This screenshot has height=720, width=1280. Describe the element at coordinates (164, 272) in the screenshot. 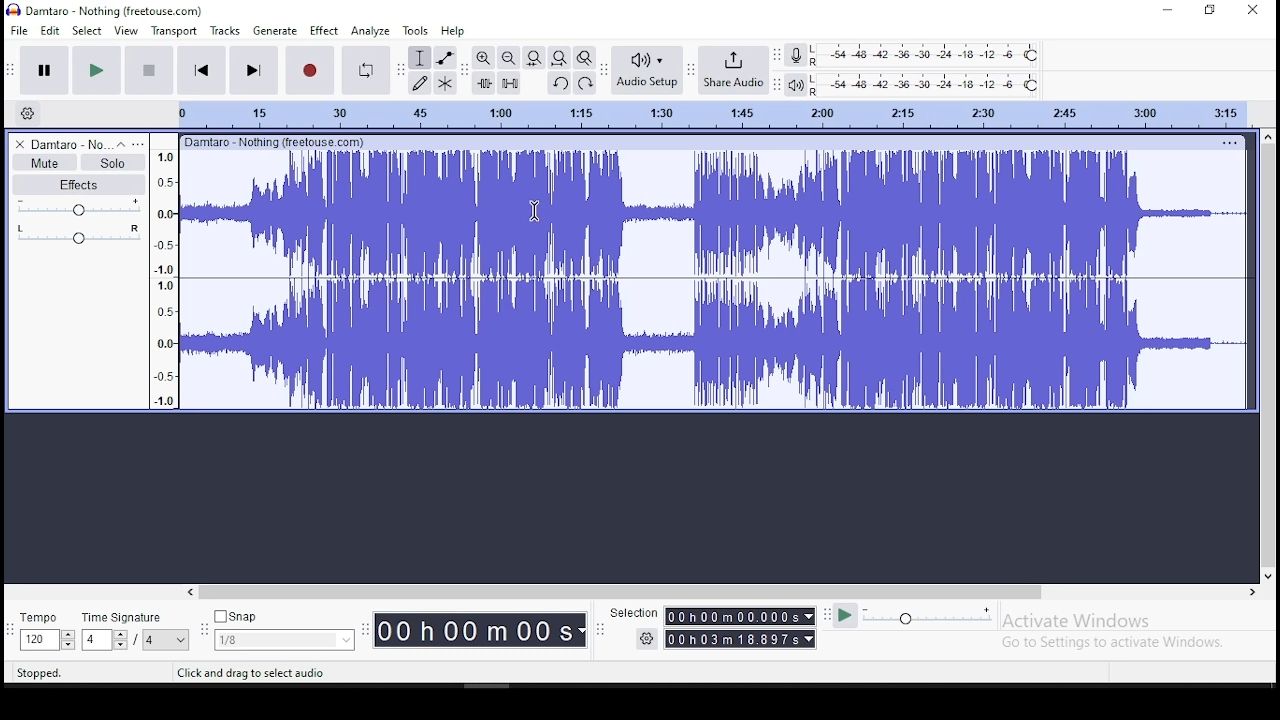

I see `amplitude` at that location.